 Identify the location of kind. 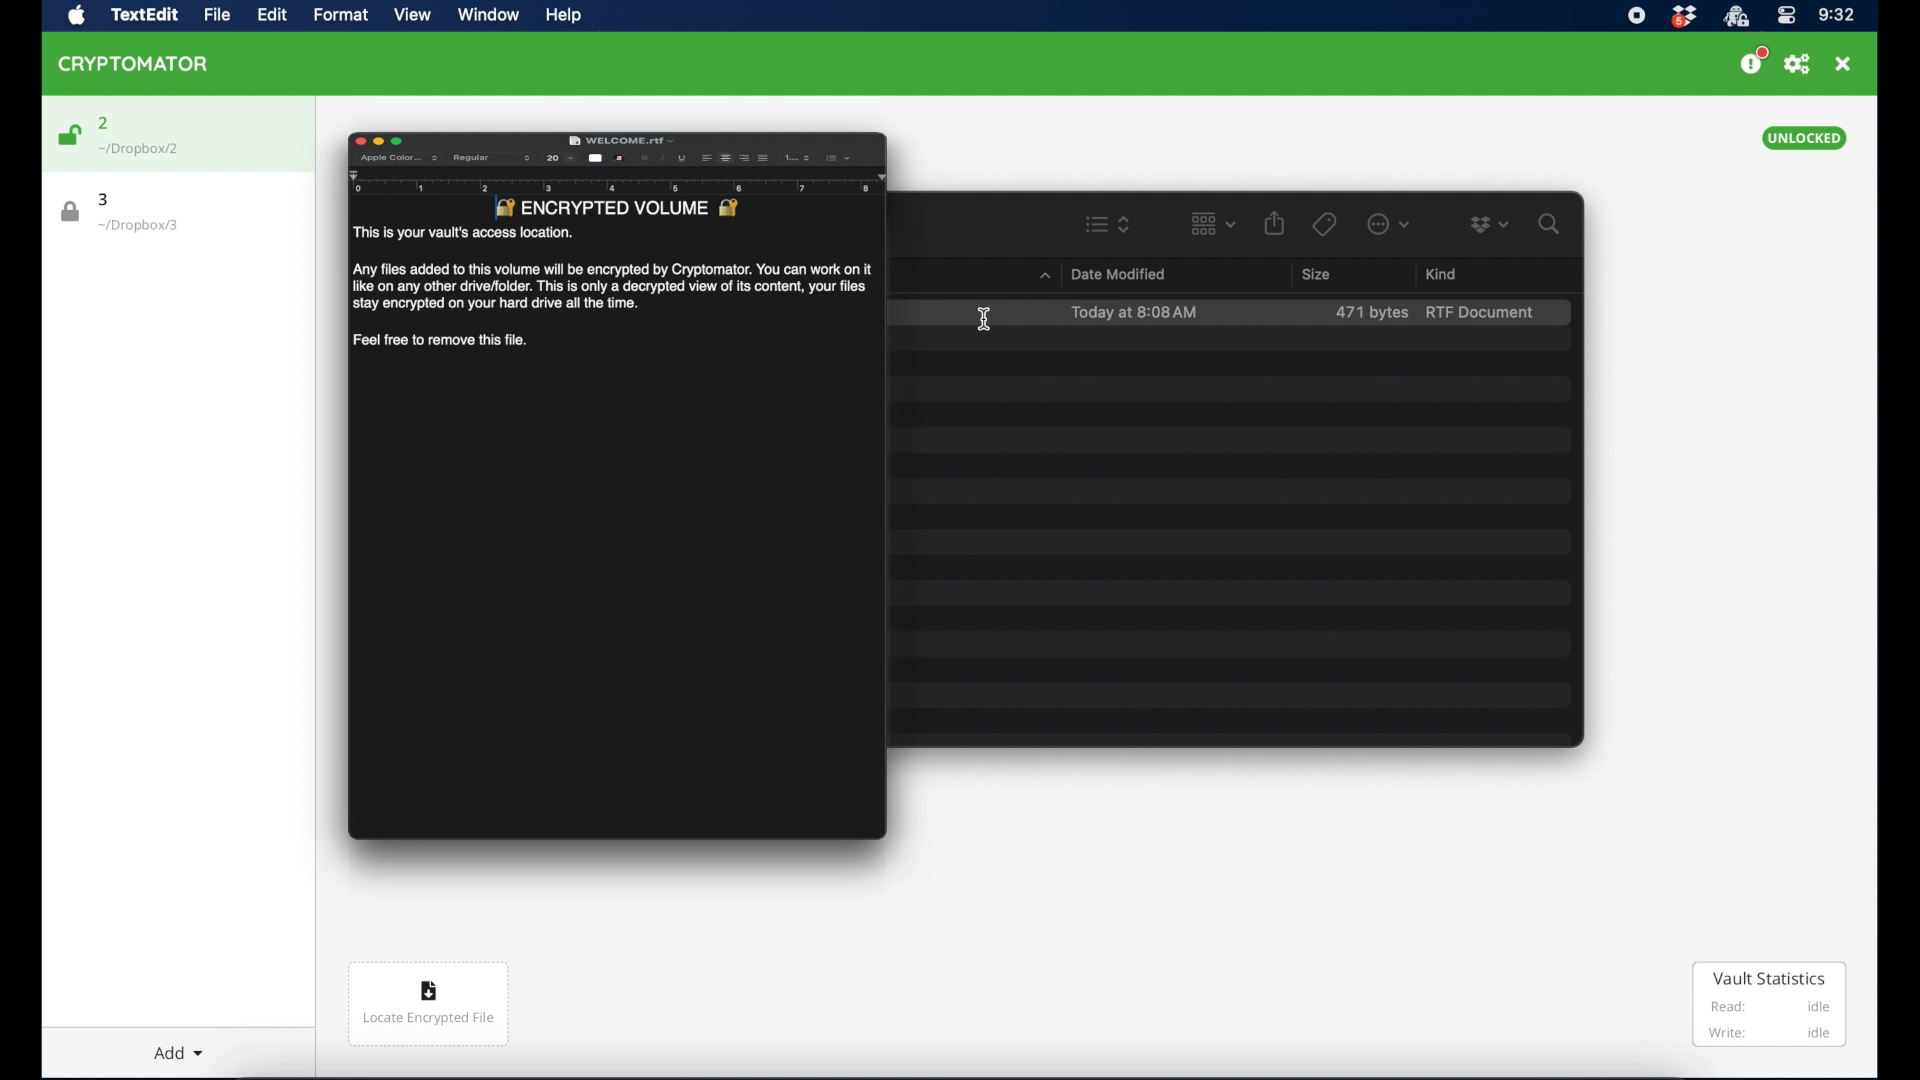
(1440, 272).